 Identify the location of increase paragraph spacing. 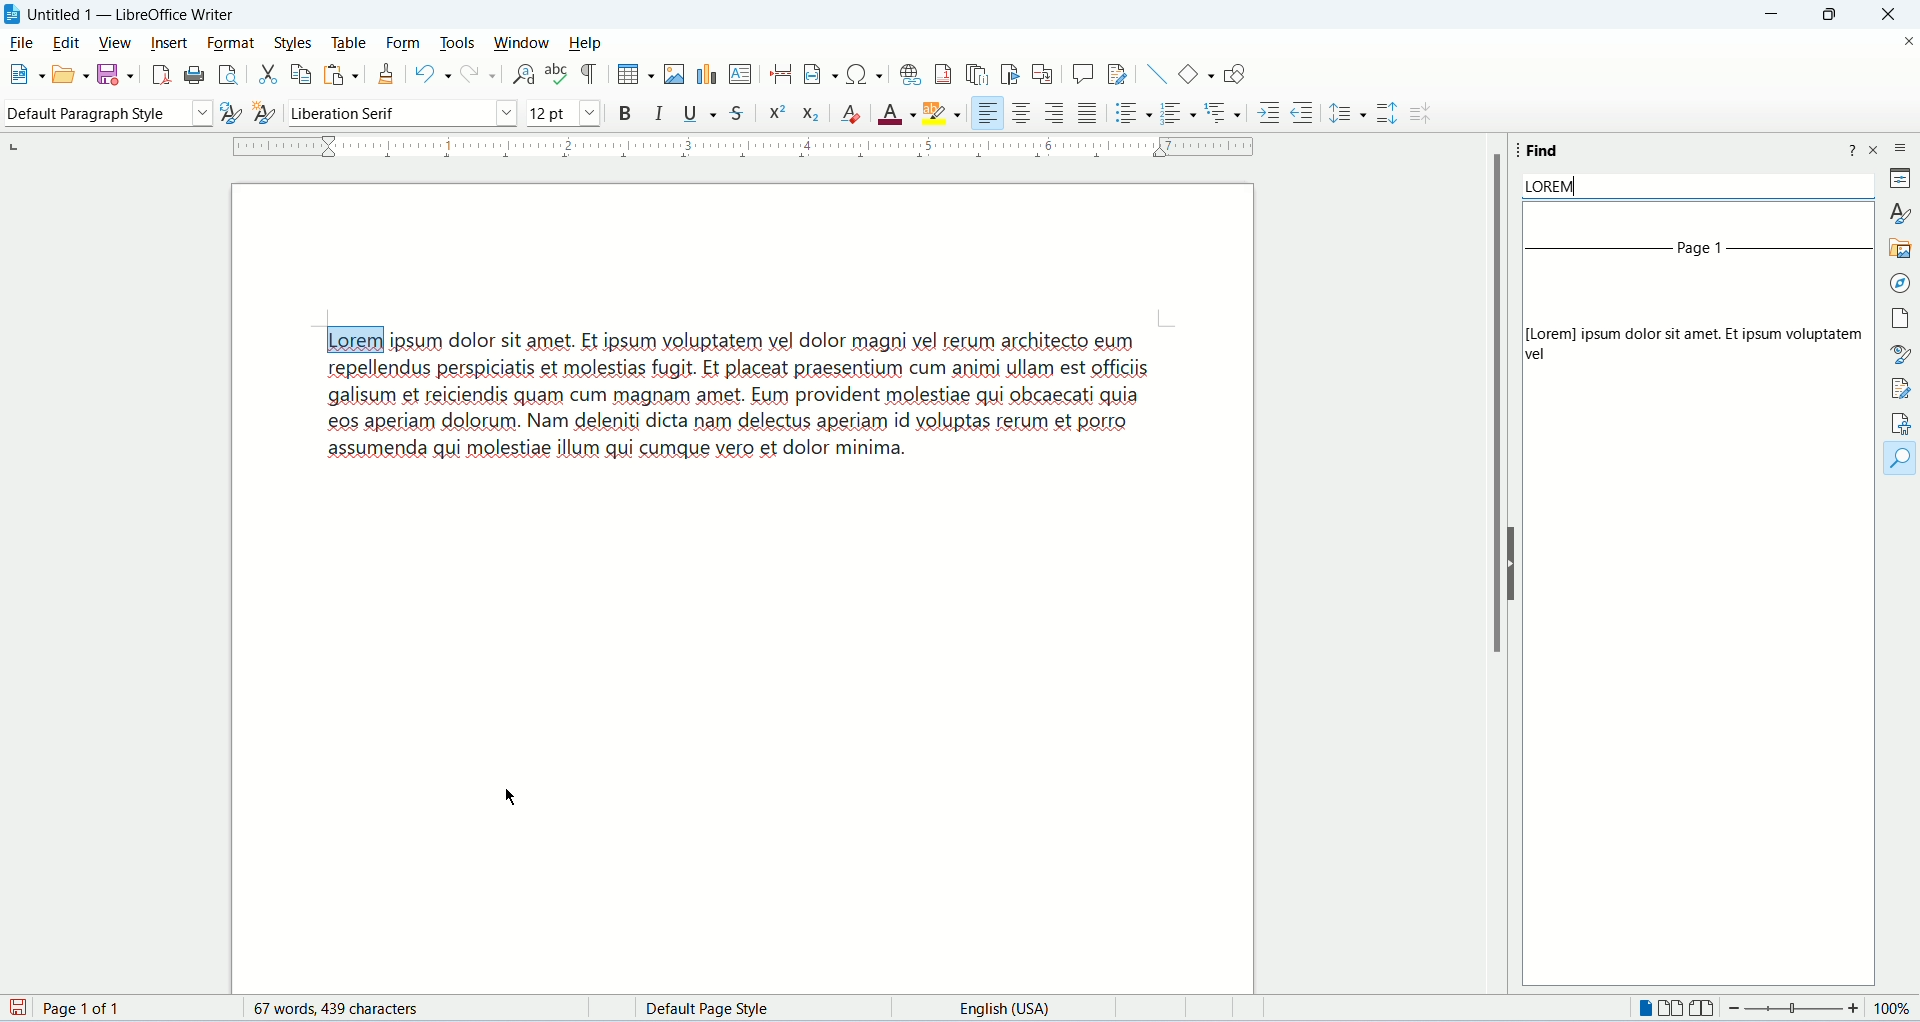
(1389, 115).